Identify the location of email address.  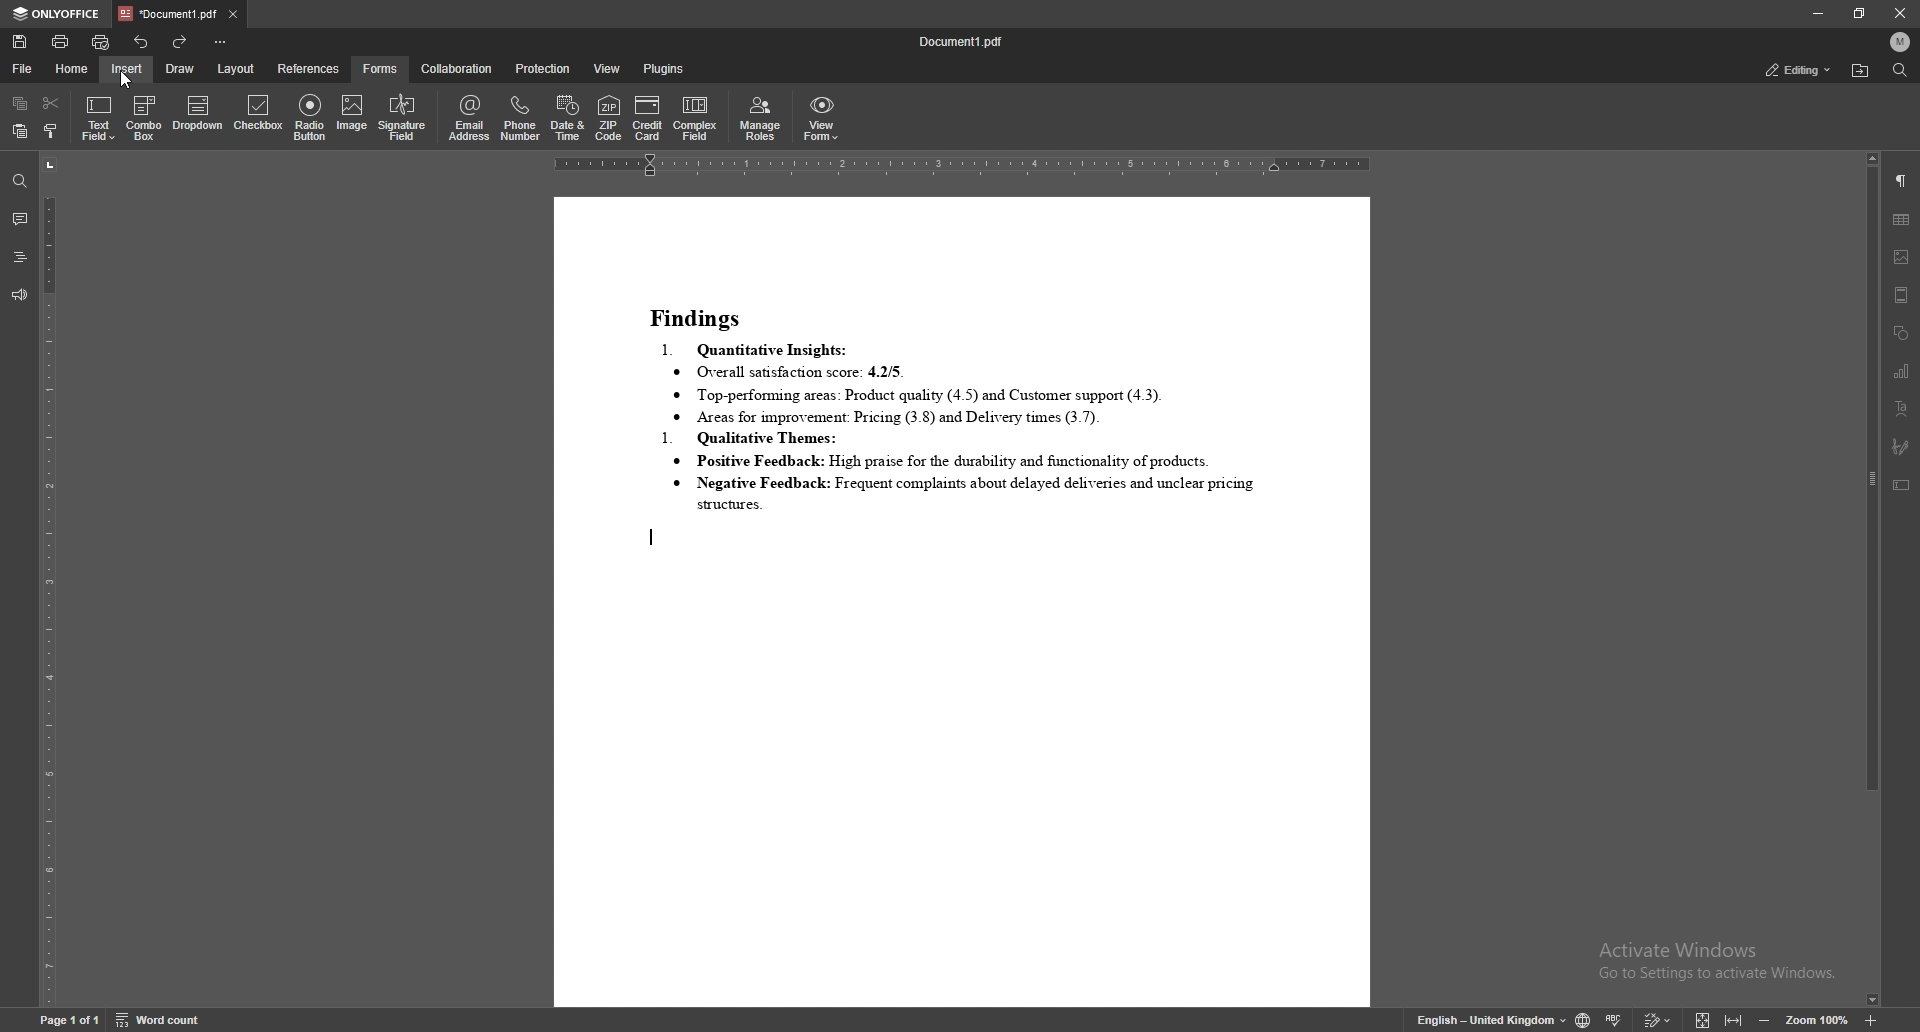
(471, 115).